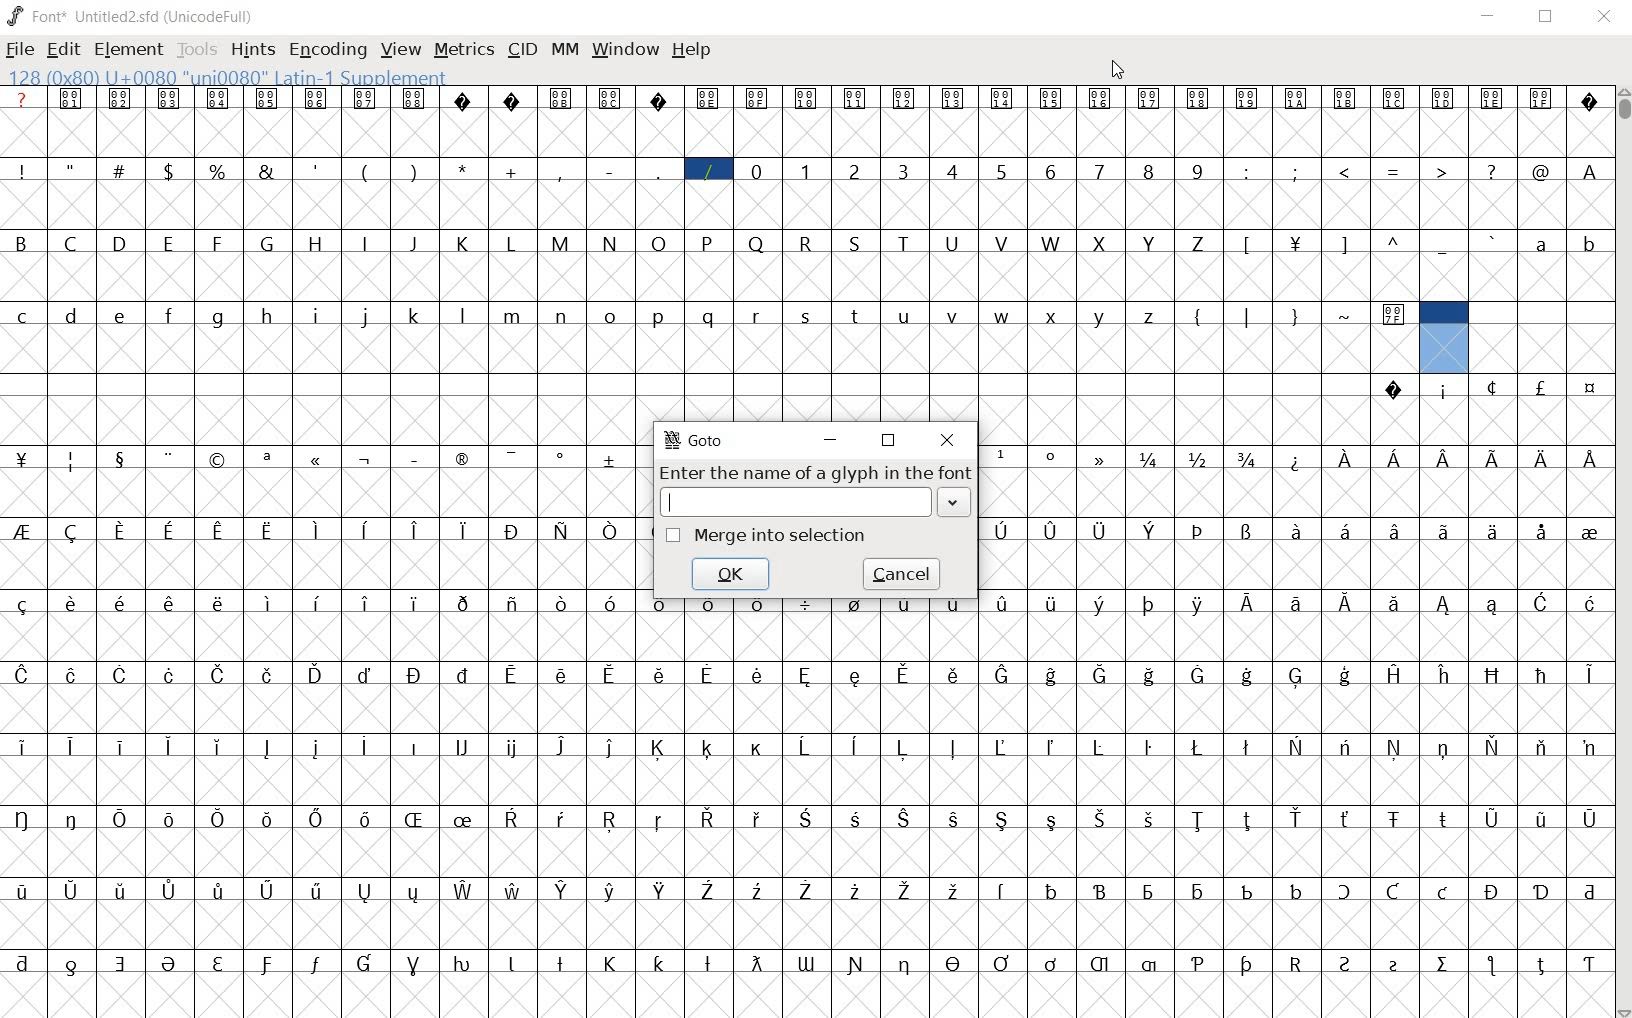  What do you see at coordinates (1442, 529) in the screenshot?
I see `Symbol` at bounding box center [1442, 529].